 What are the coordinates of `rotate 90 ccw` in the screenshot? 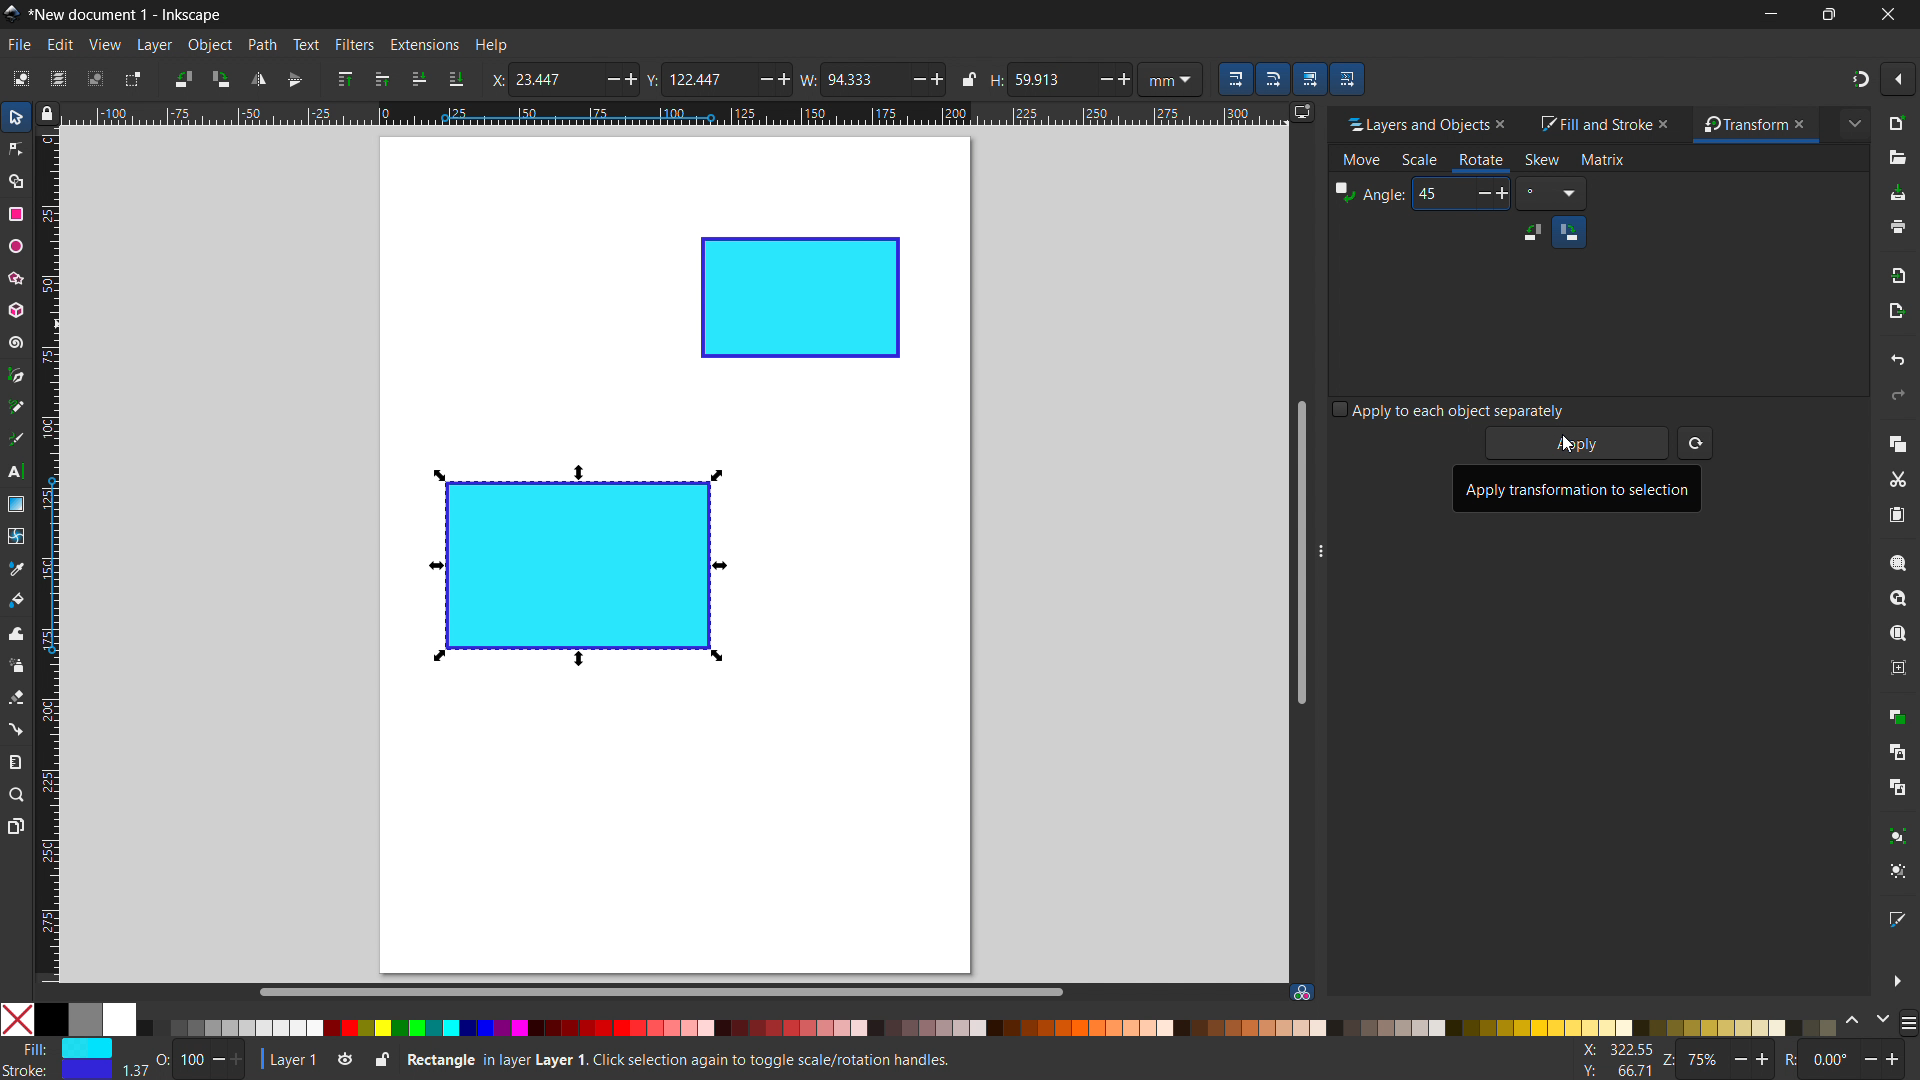 It's located at (181, 78).